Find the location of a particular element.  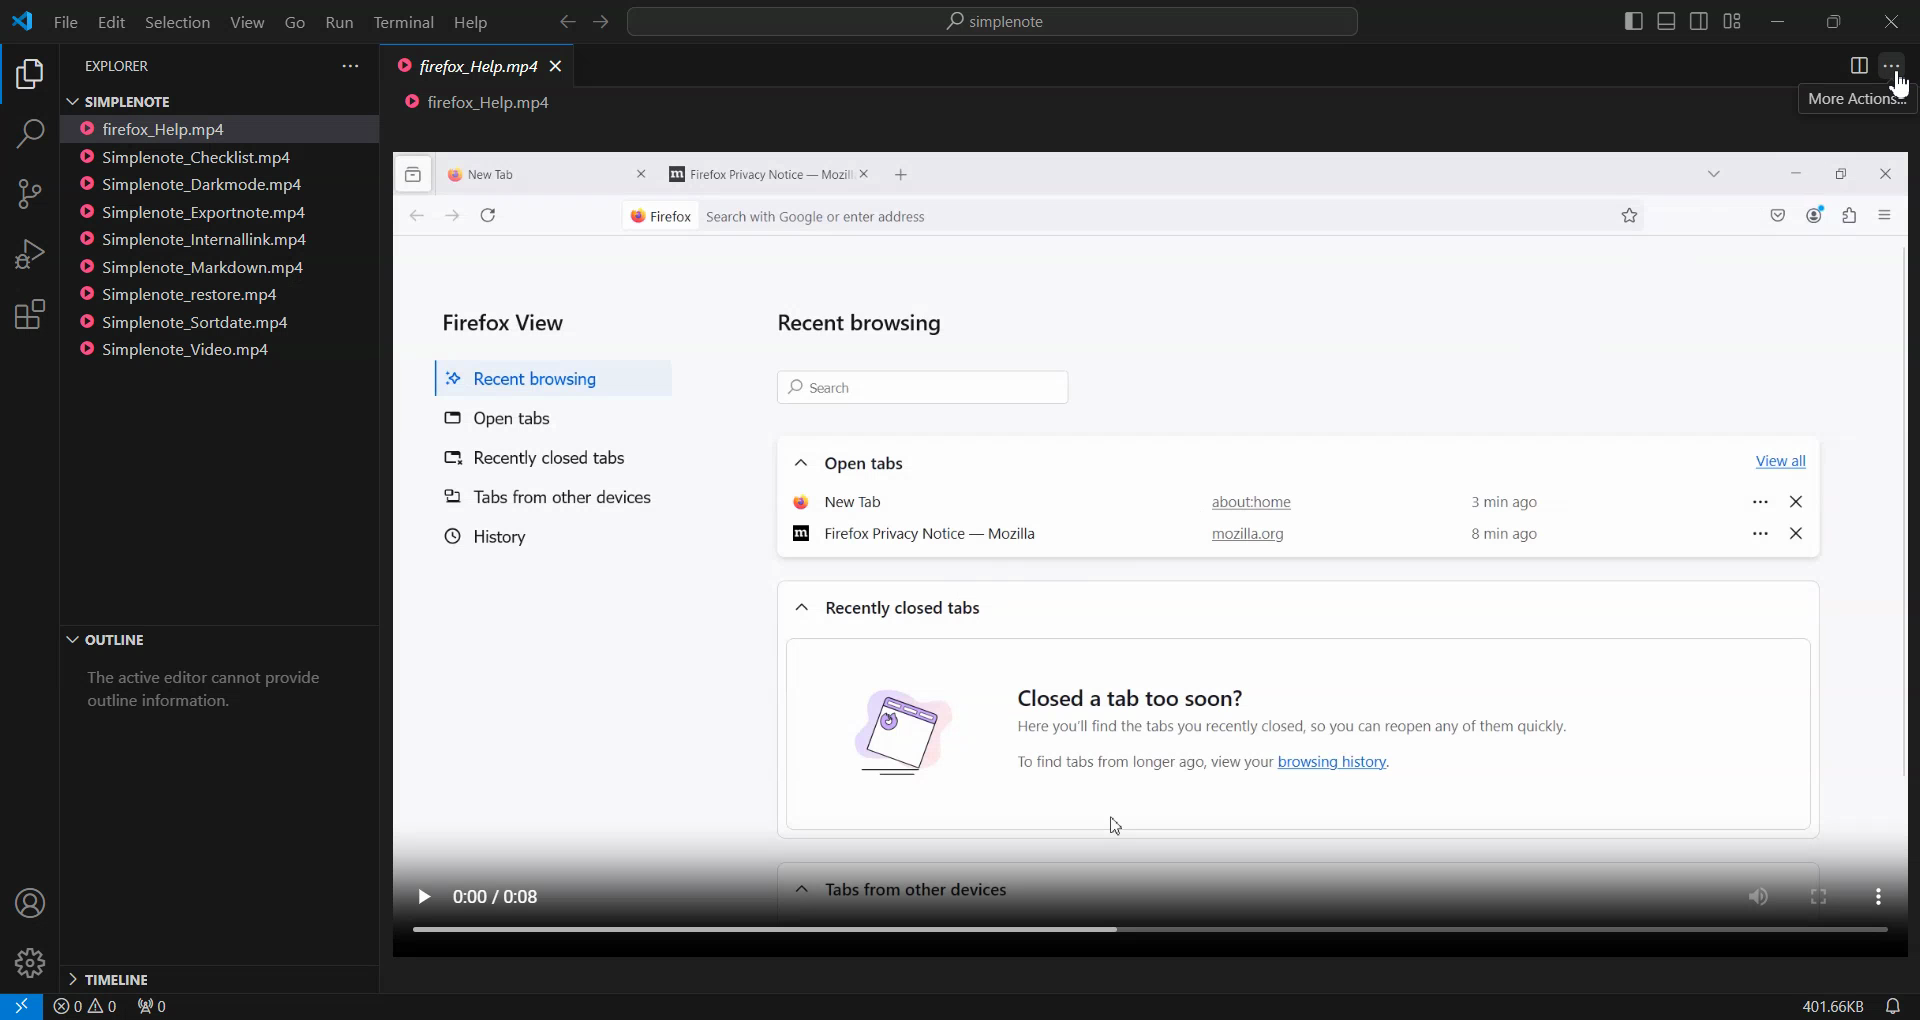

option is located at coordinates (1757, 534).